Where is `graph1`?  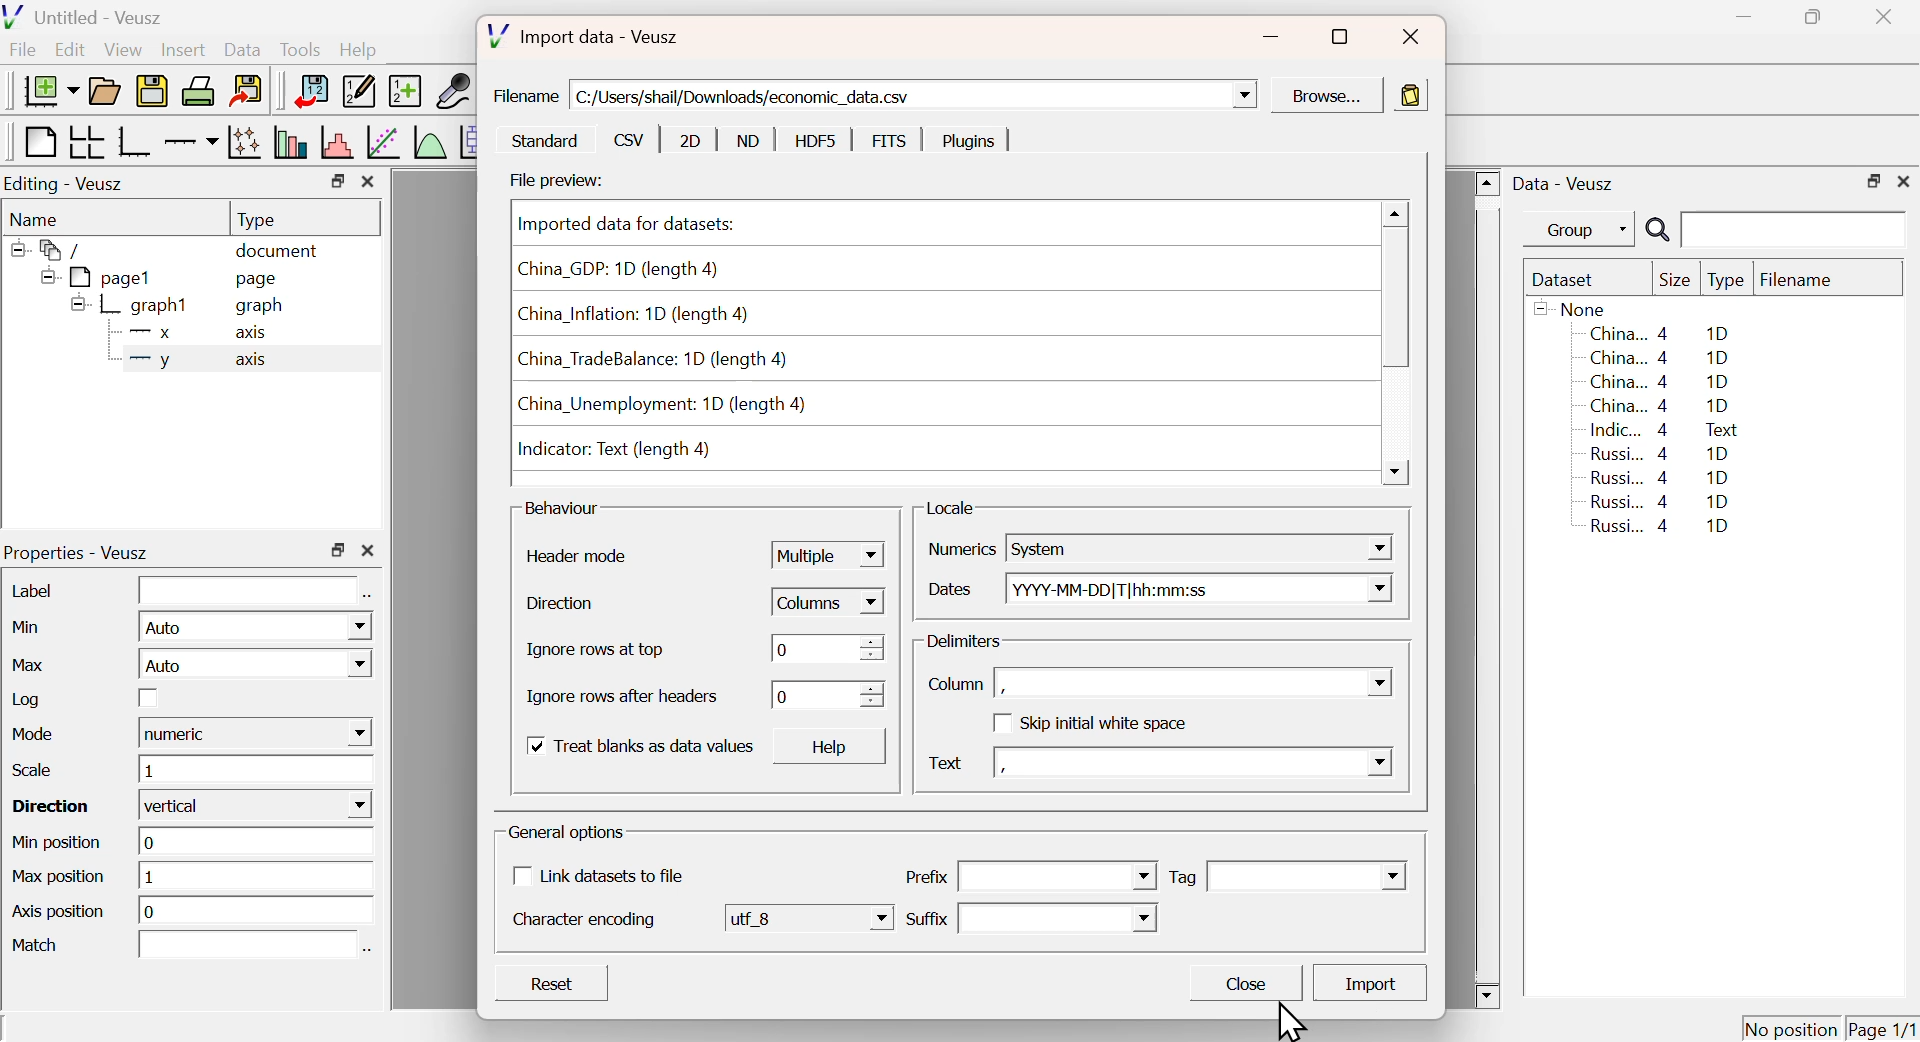
graph1 is located at coordinates (132, 304).